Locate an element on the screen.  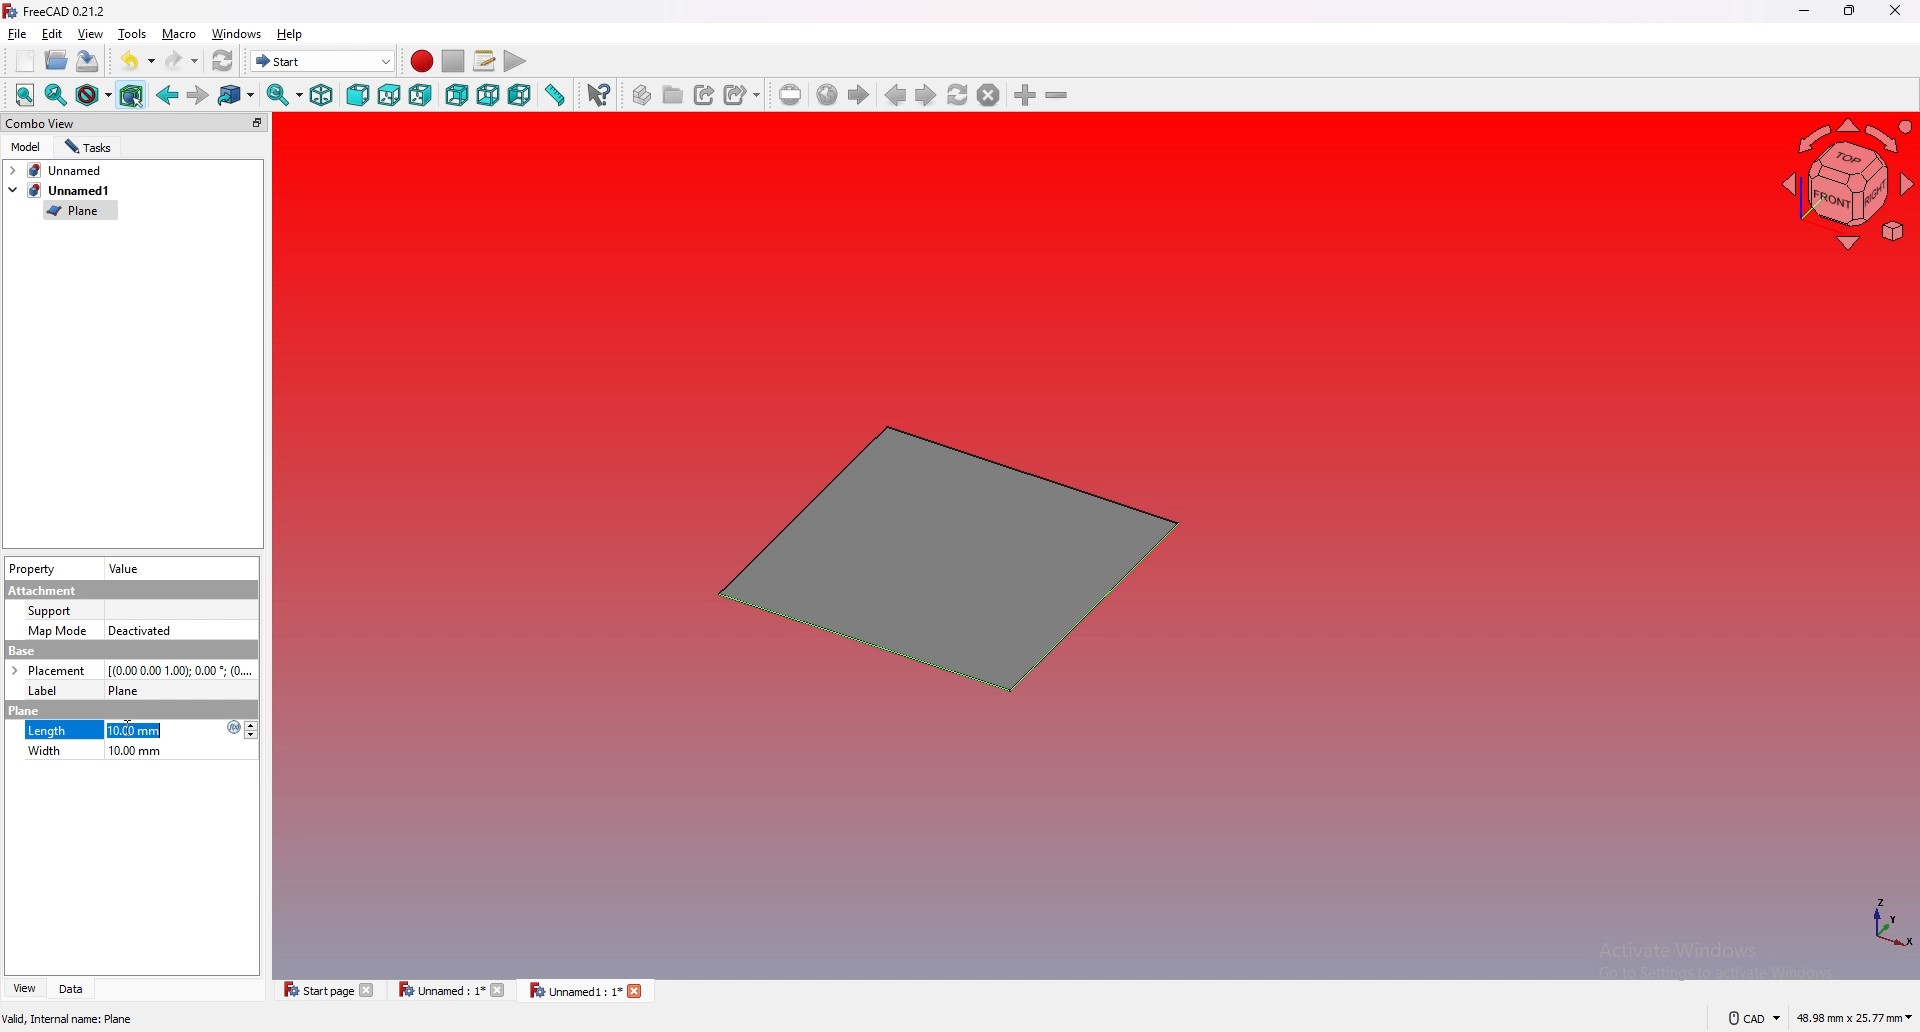
create part is located at coordinates (644, 95).